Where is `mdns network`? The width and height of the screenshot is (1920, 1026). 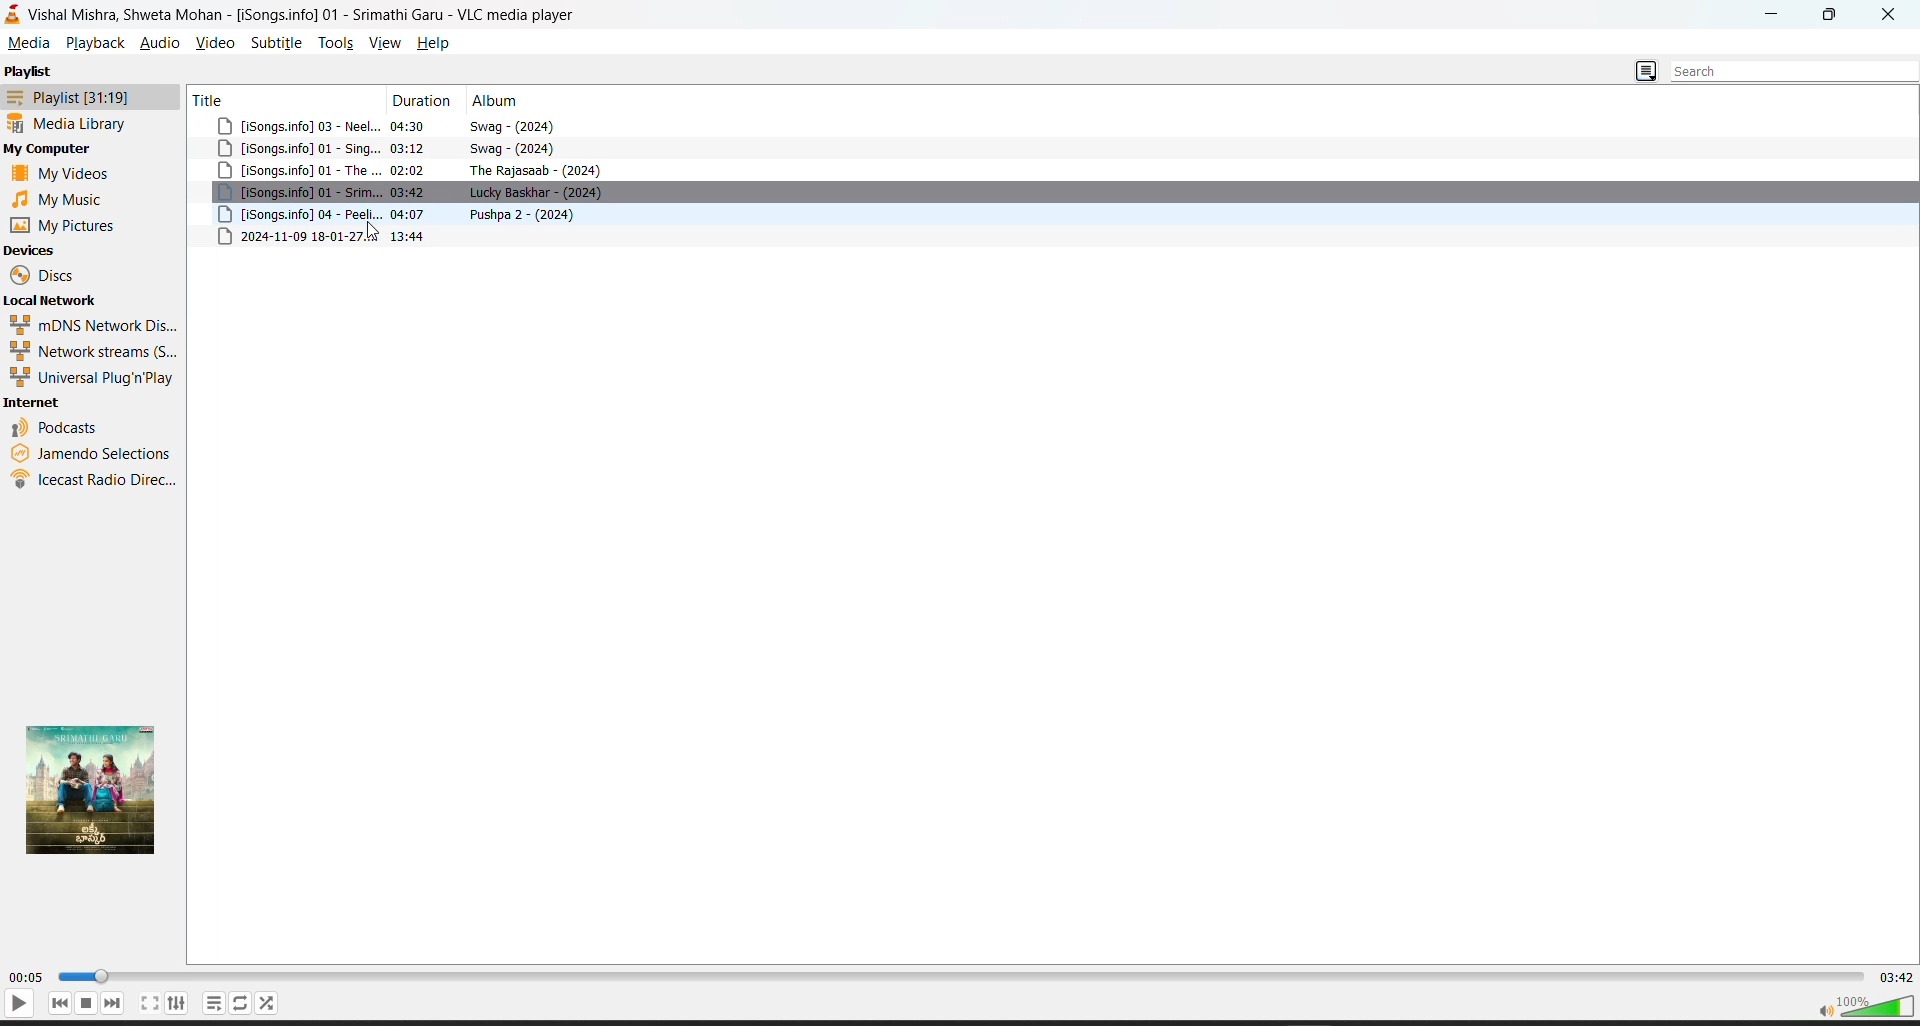 mdns network is located at coordinates (89, 325).